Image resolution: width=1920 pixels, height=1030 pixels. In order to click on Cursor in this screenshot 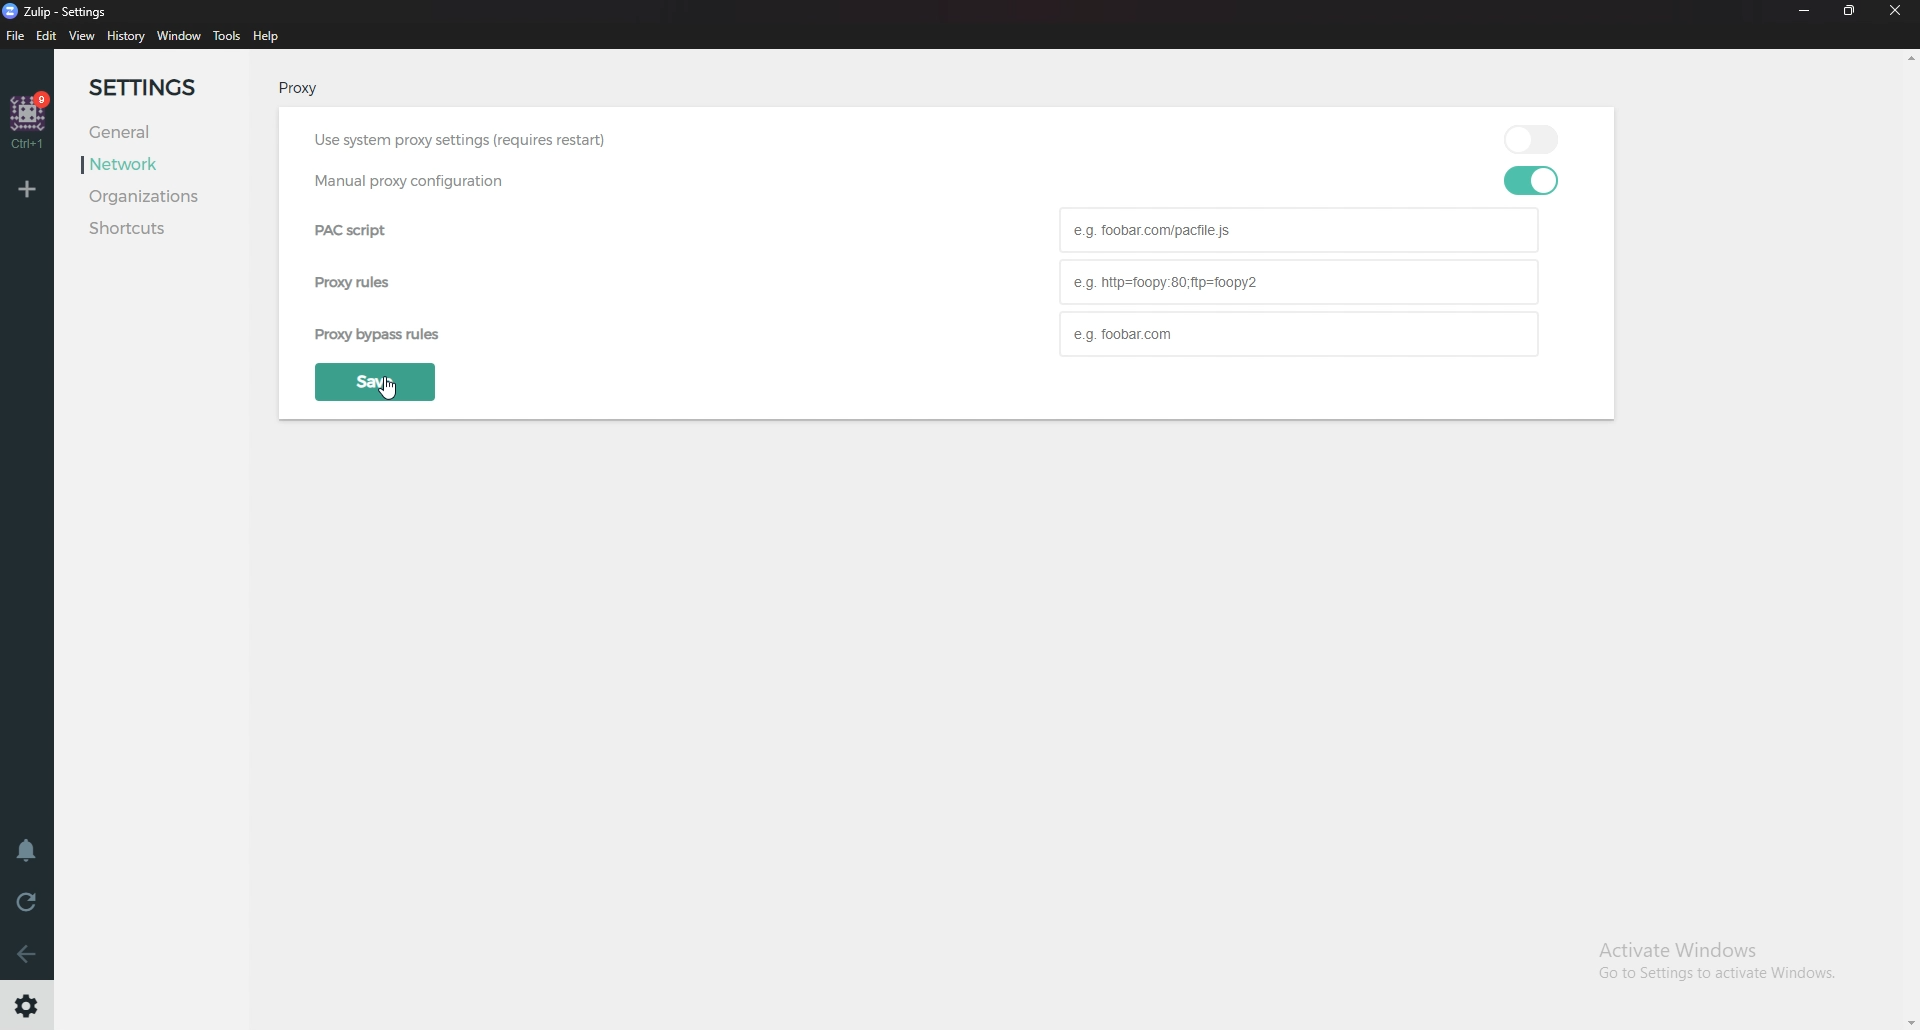, I will do `click(400, 394)`.